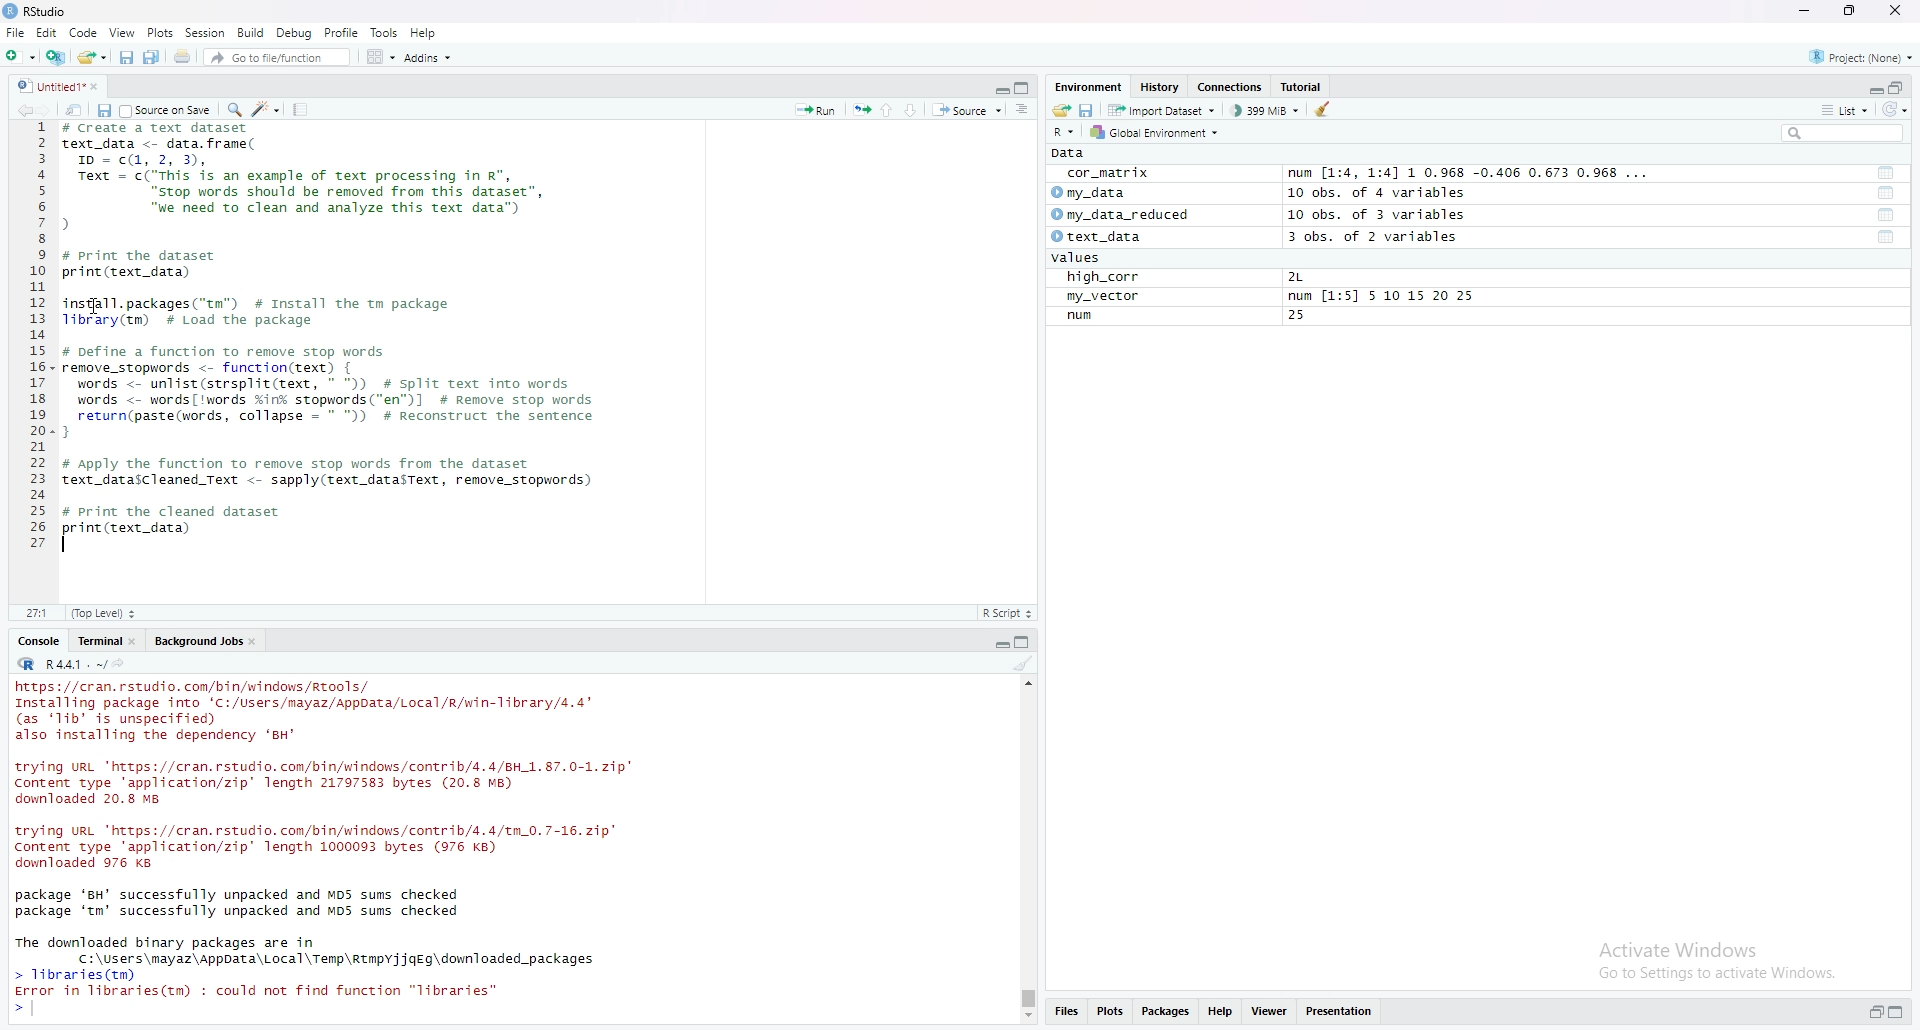 This screenshot has height=1030, width=1920. Describe the element at coordinates (1325, 112) in the screenshot. I see `clear object from the workspace` at that location.